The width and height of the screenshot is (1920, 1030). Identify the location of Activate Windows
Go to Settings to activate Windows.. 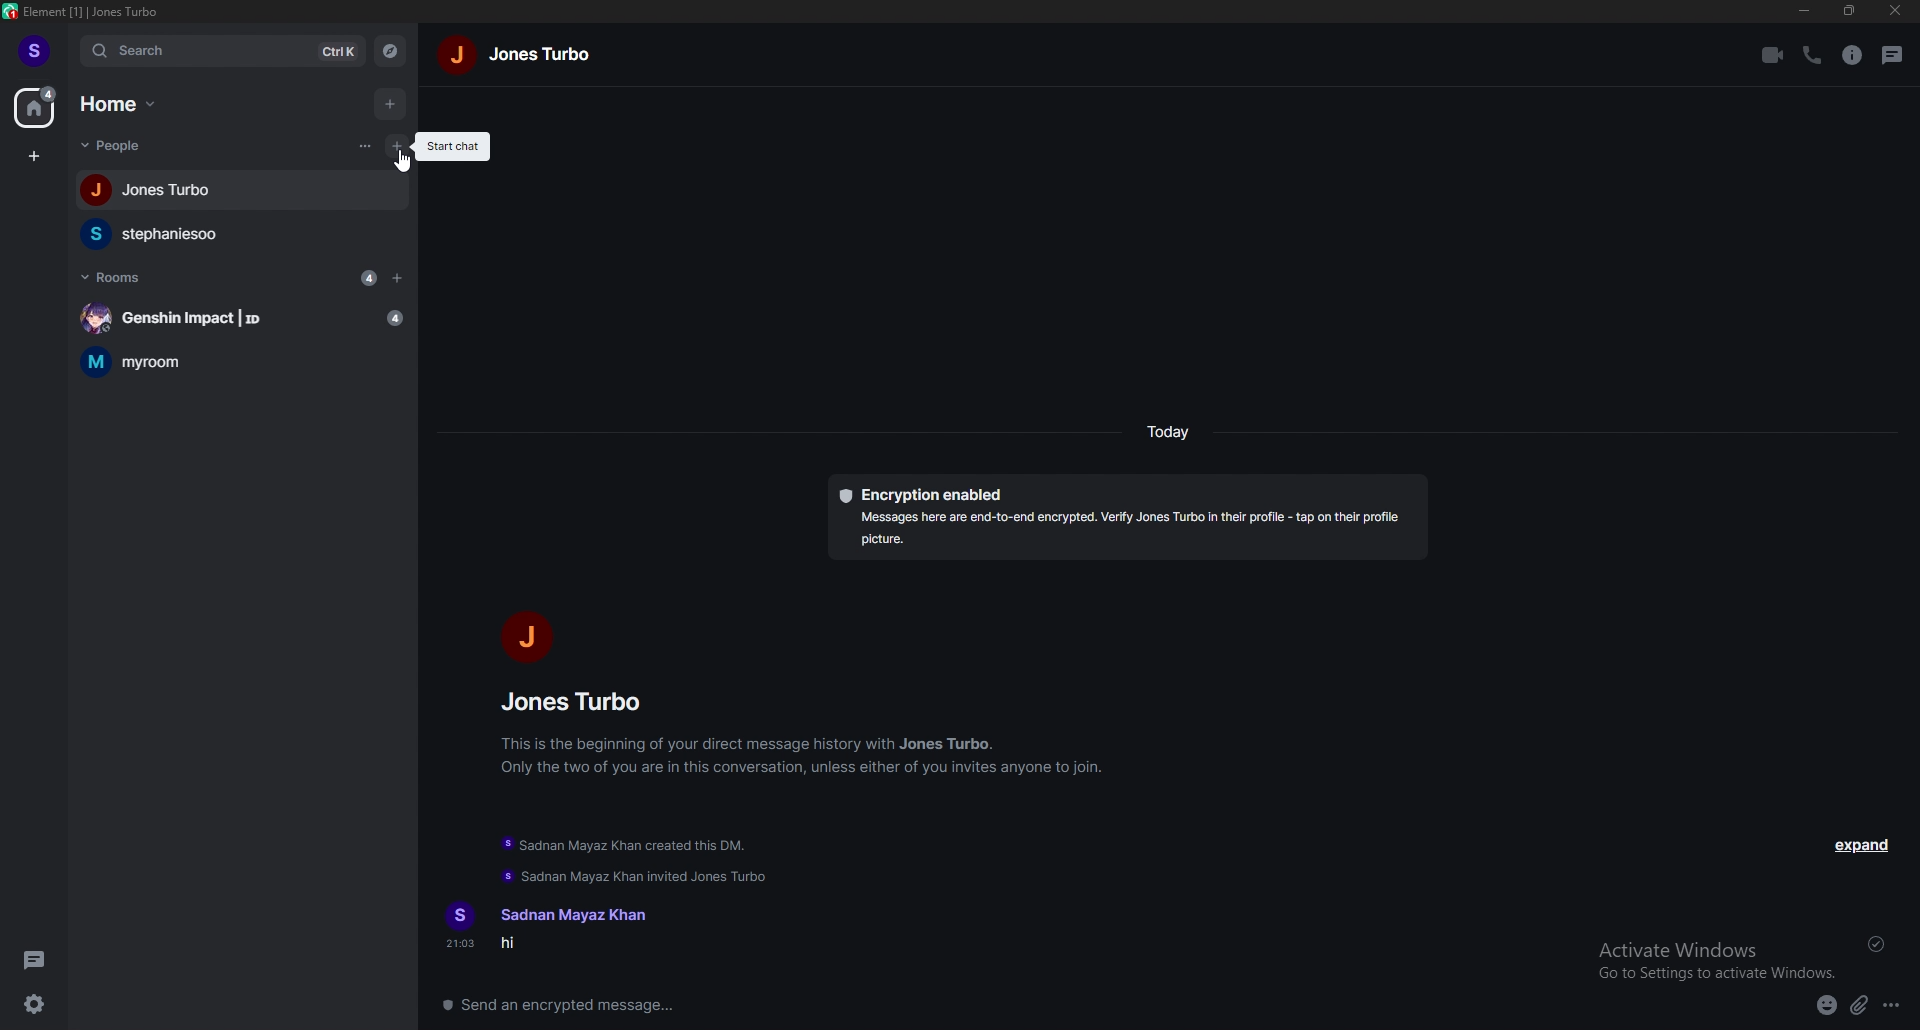
(1718, 958).